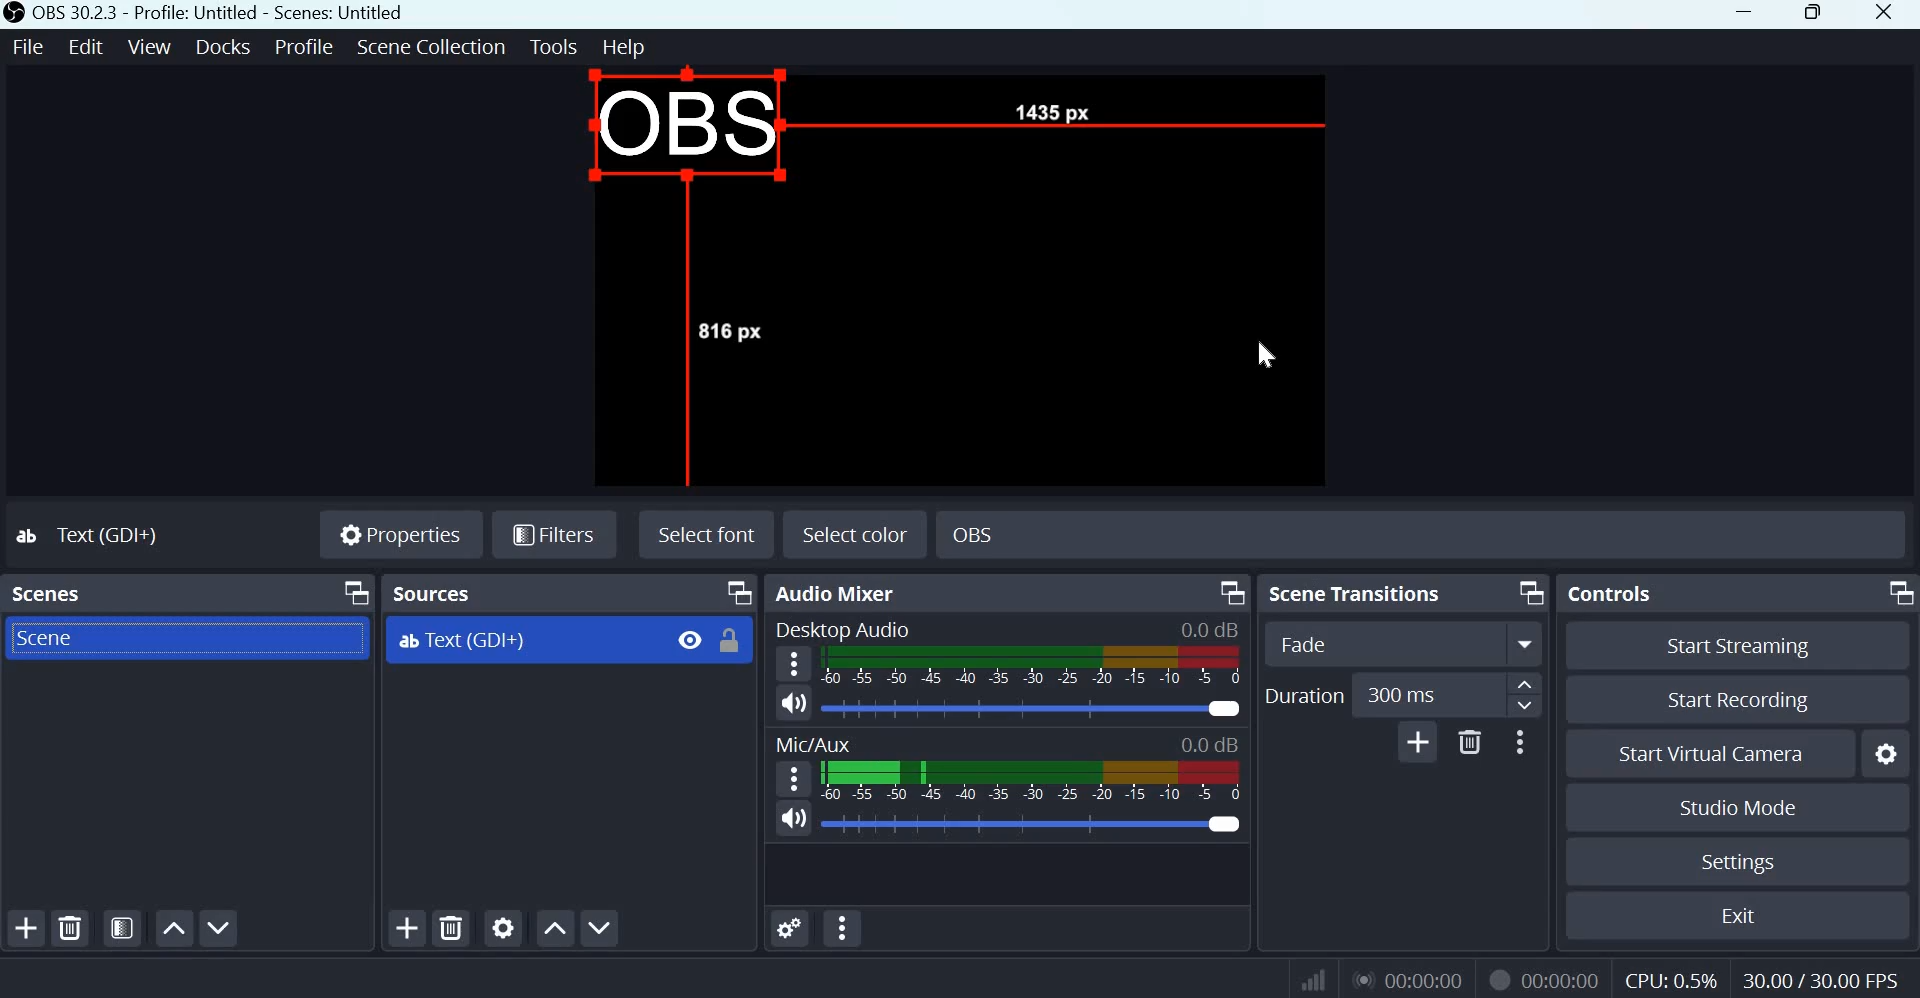  What do you see at coordinates (1032, 708) in the screenshot?
I see `Audio Slider` at bounding box center [1032, 708].